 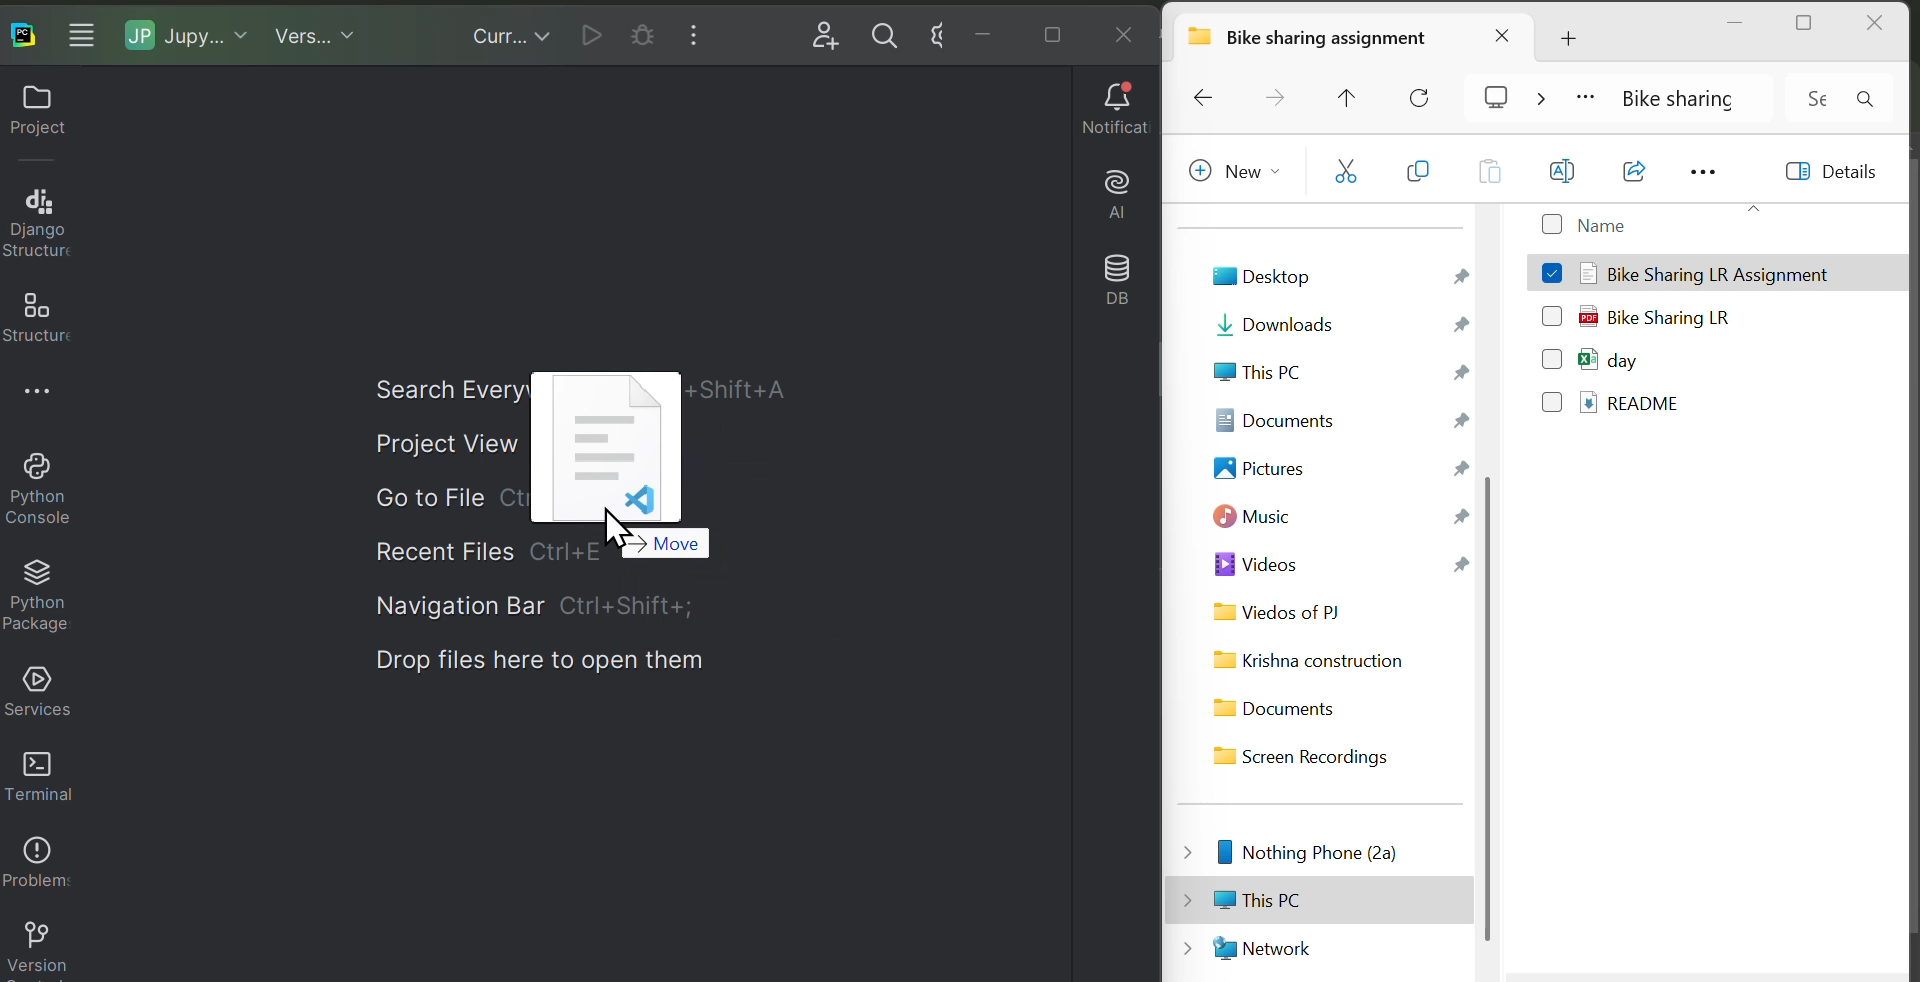 What do you see at coordinates (1718, 270) in the screenshot?
I see `Bike Sharing LR Assignment` at bounding box center [1718, 270].